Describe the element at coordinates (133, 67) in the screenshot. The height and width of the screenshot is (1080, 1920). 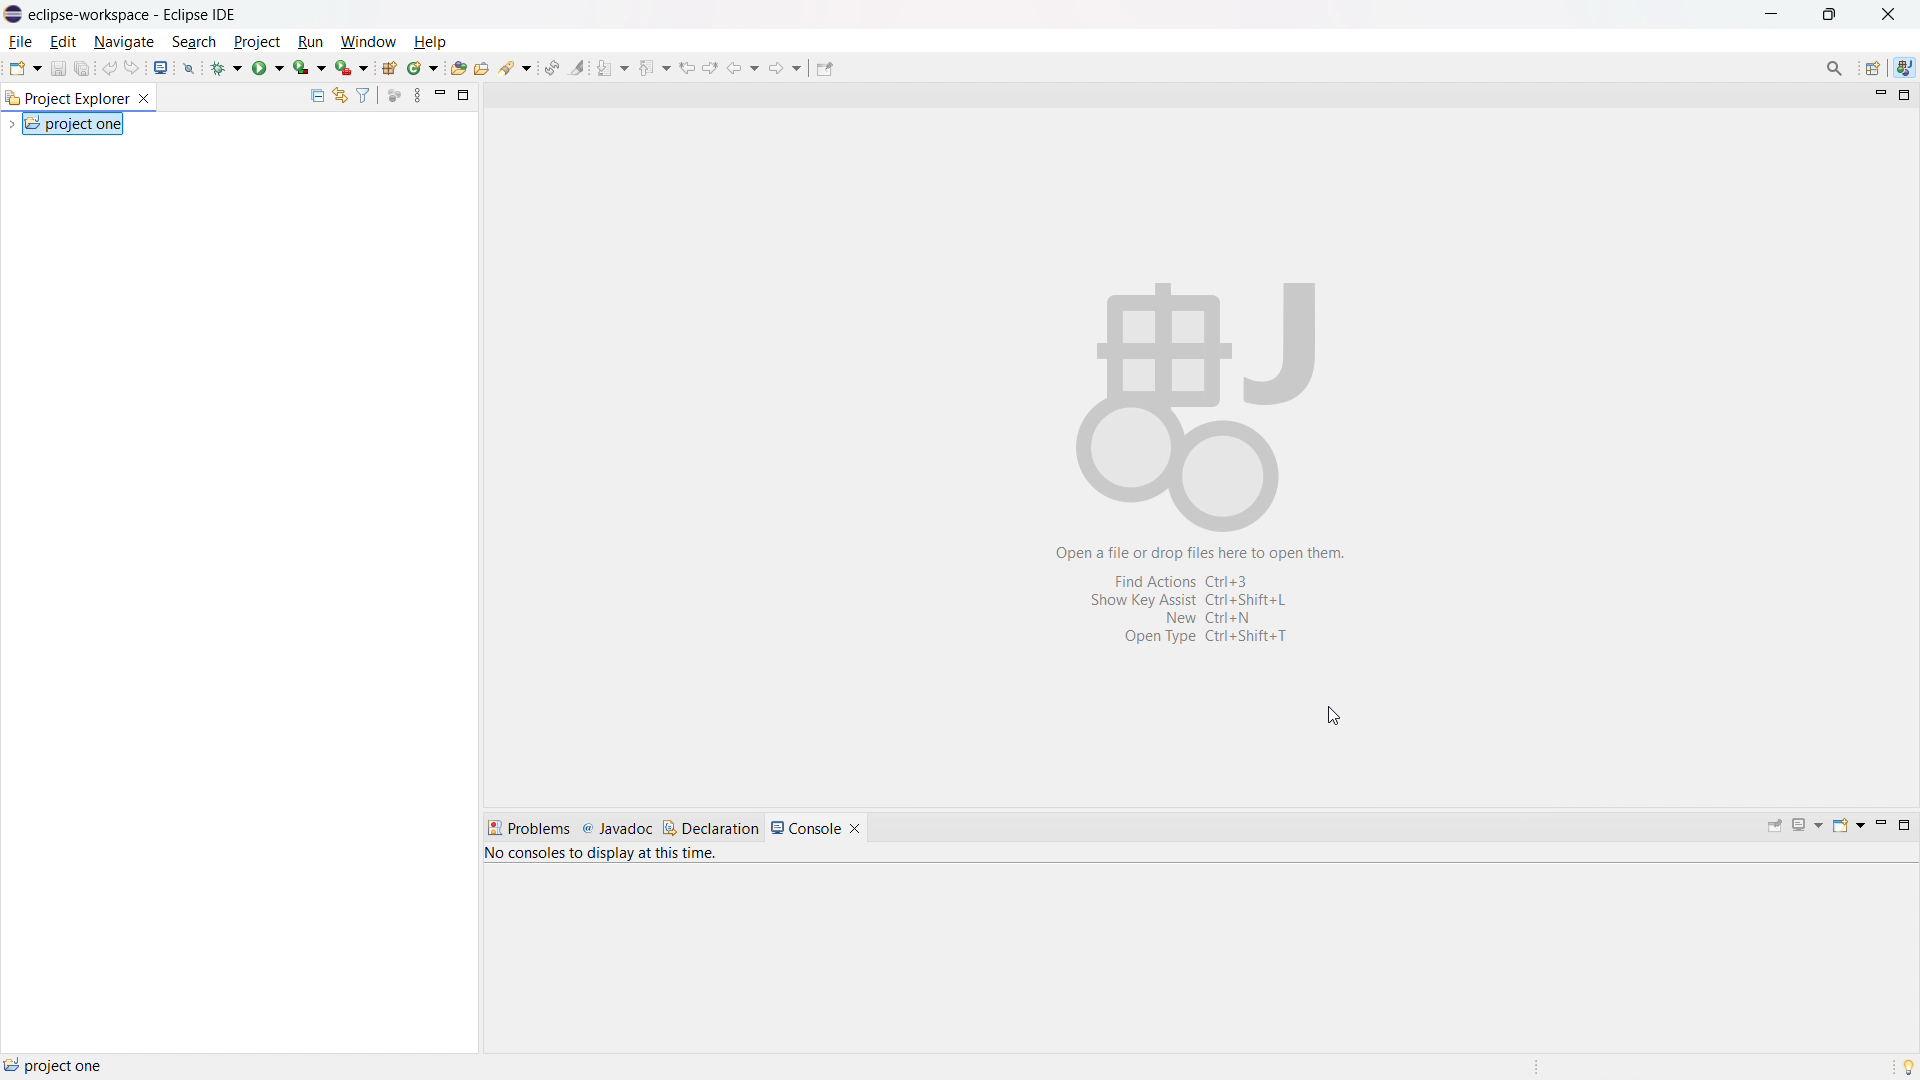
I see `redo` at that location.